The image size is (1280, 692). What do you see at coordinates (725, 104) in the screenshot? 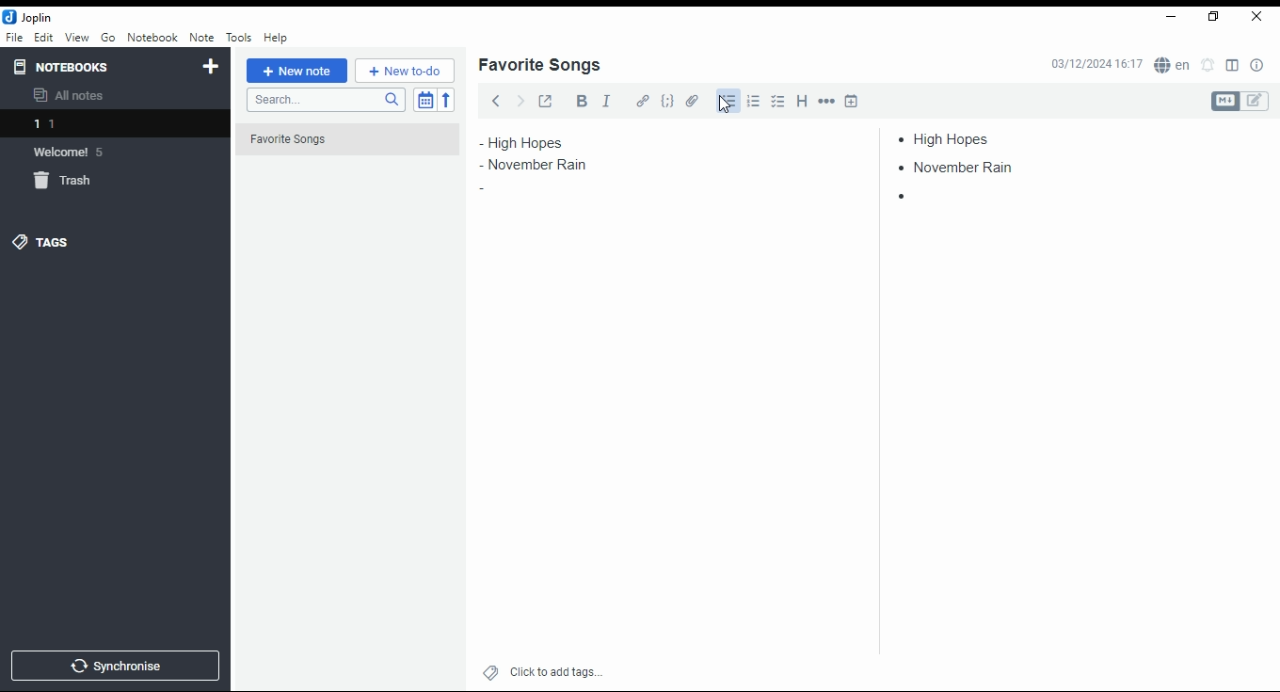
I see `mouse pointer` at bounding box center [725, 104].